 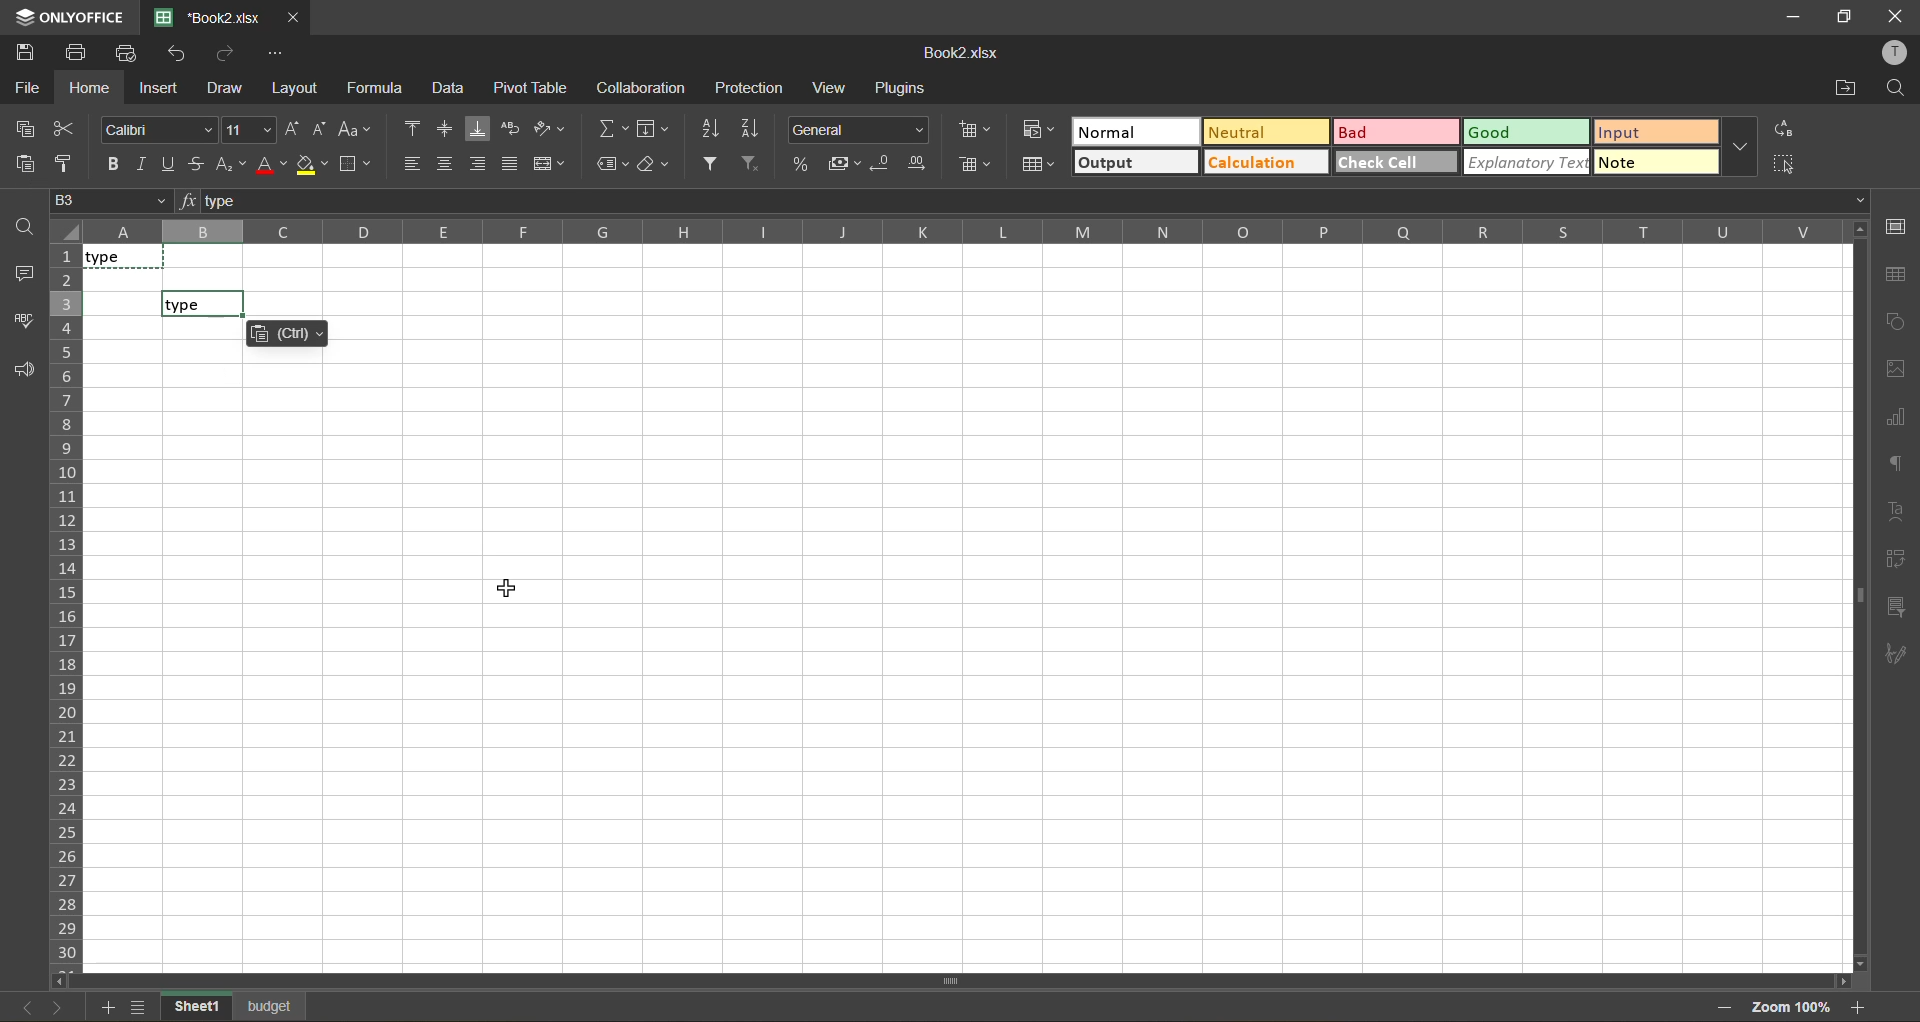 I want to click on conditional formatting, so click(x=1039, y=129).